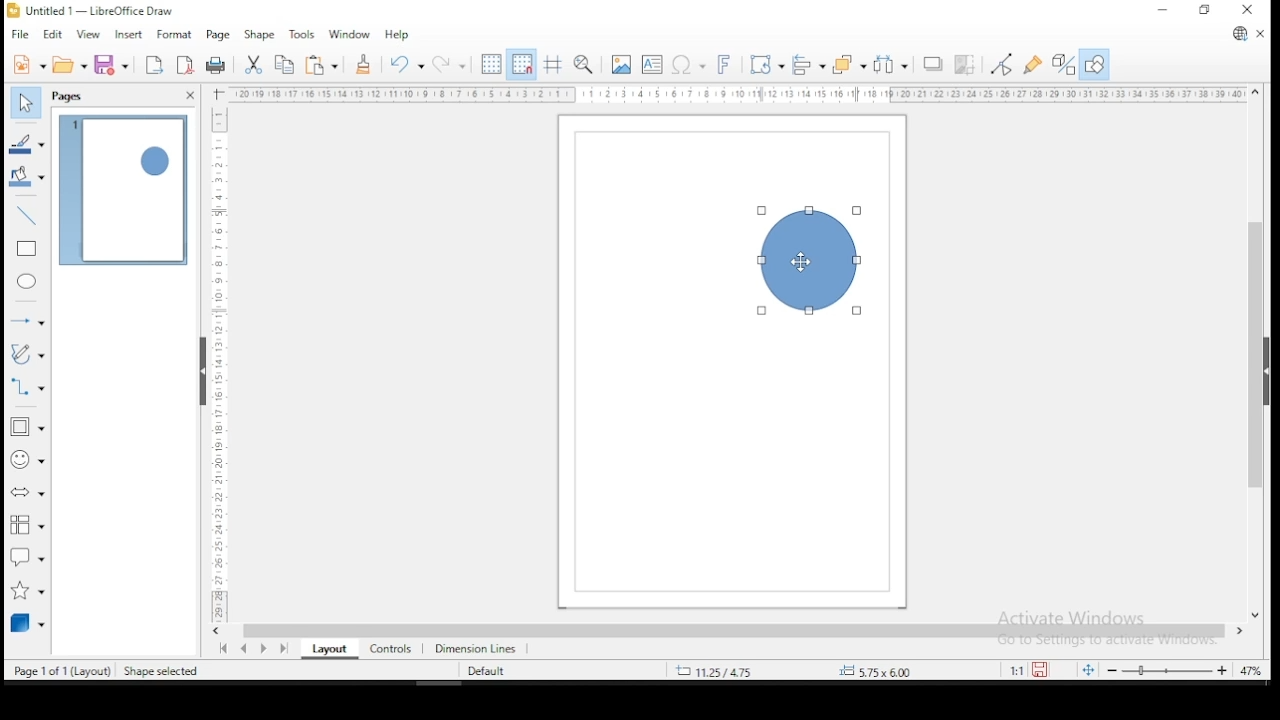 This screenshot has height=720, width=1280. What do you see at coordinates (24, 525) in the screenshot?
I see `flowchart` at bounding box center [24, 525].